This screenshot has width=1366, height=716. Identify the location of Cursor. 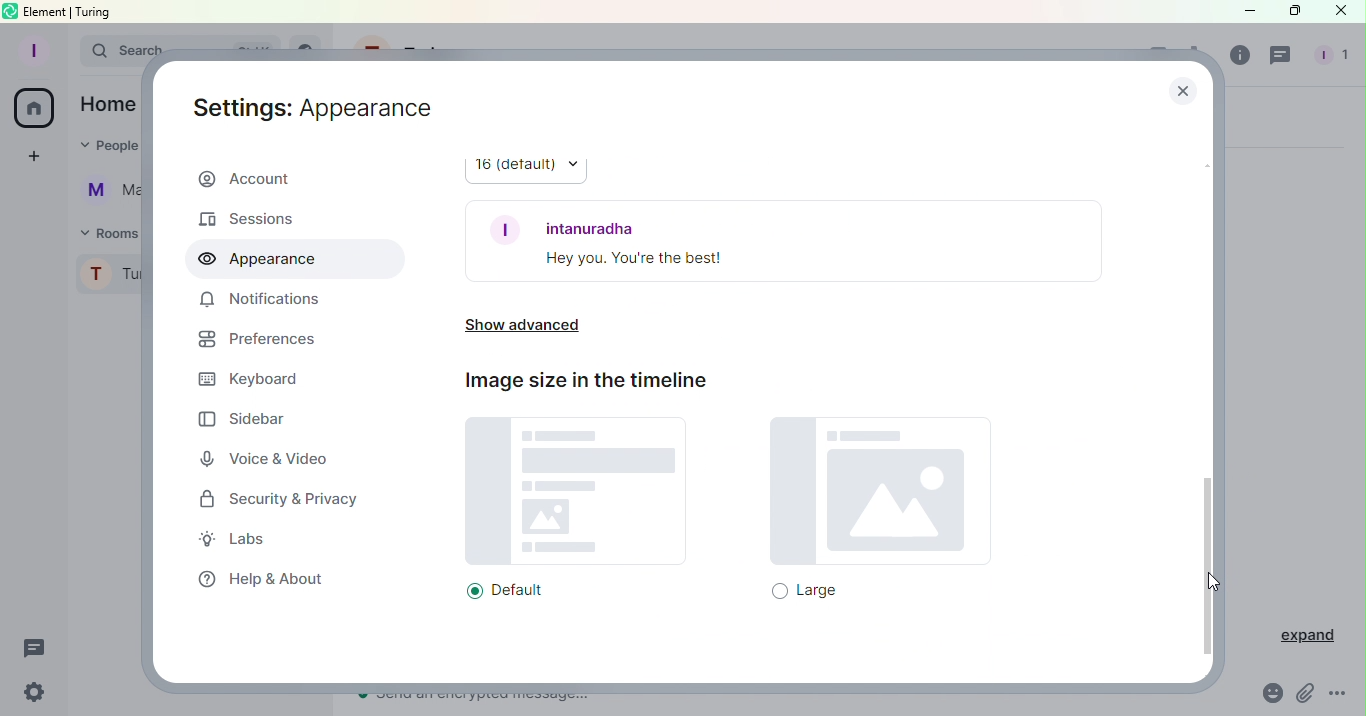
(1212, 583).